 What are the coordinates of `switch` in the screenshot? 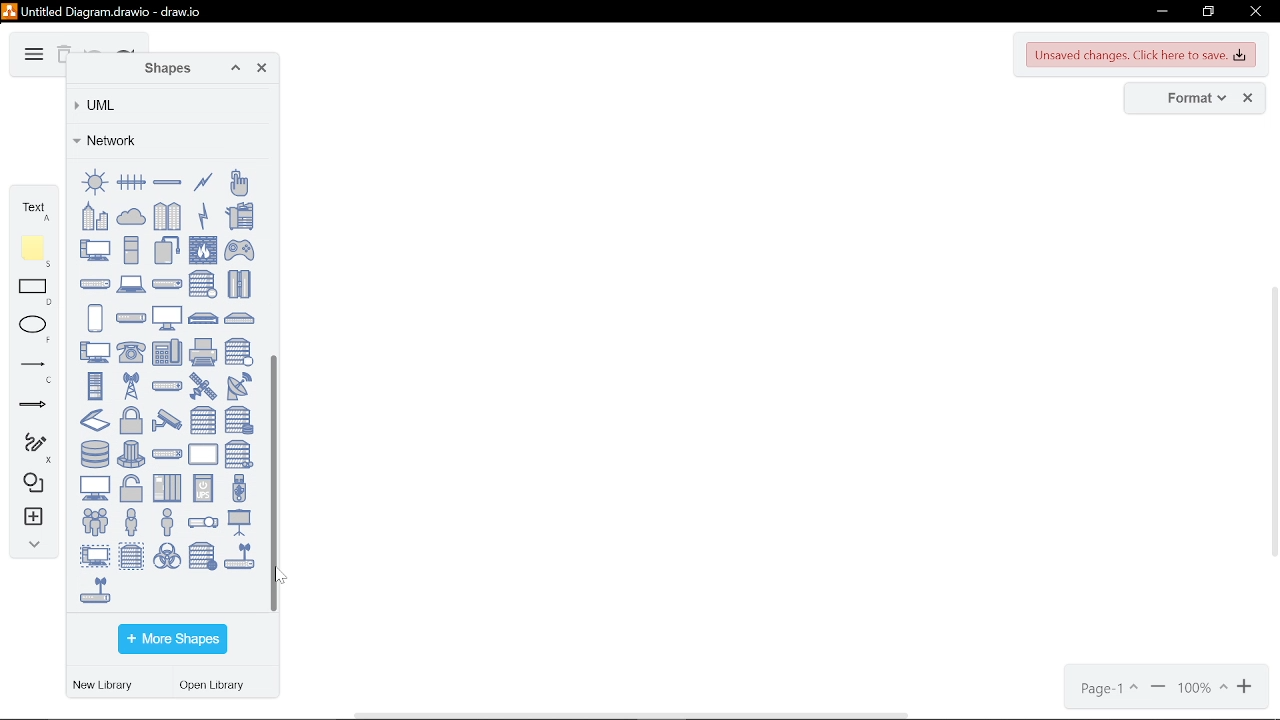 It's located at (167, 454).